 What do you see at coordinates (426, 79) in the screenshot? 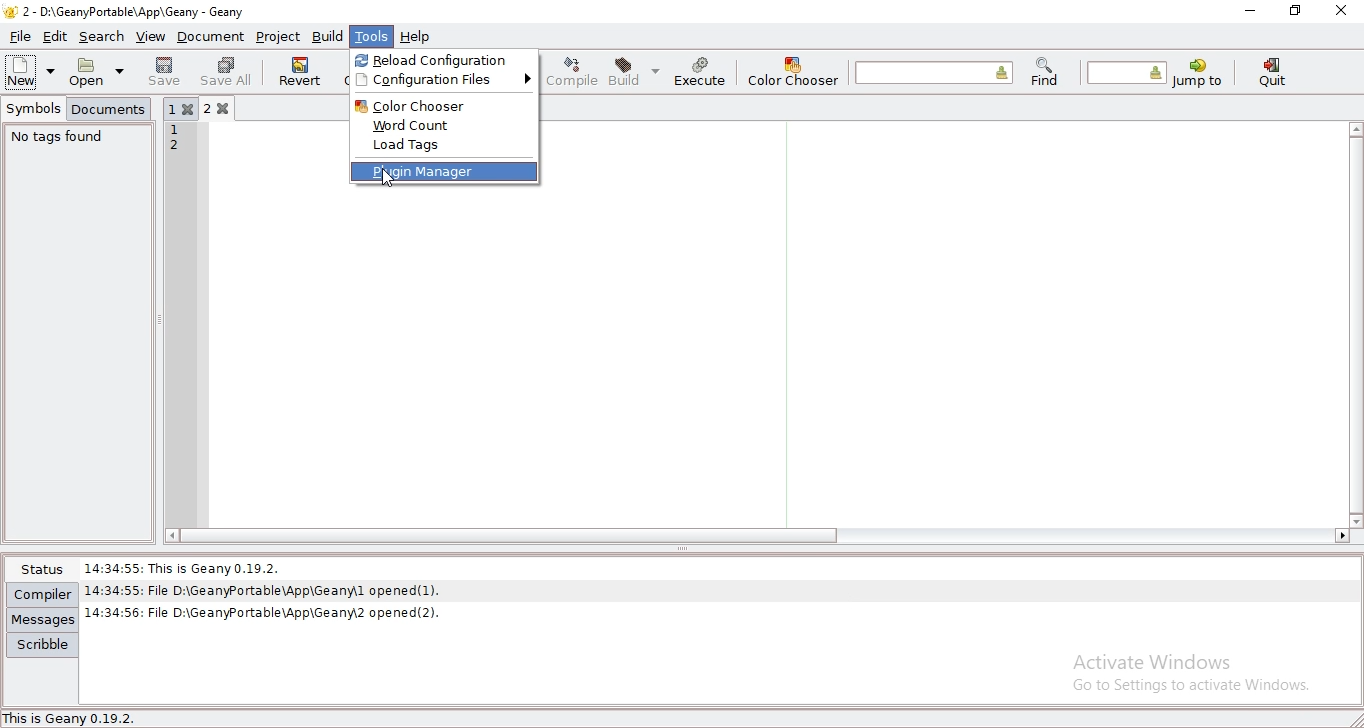
I see `configuration files` at bounding box center [426, 79].